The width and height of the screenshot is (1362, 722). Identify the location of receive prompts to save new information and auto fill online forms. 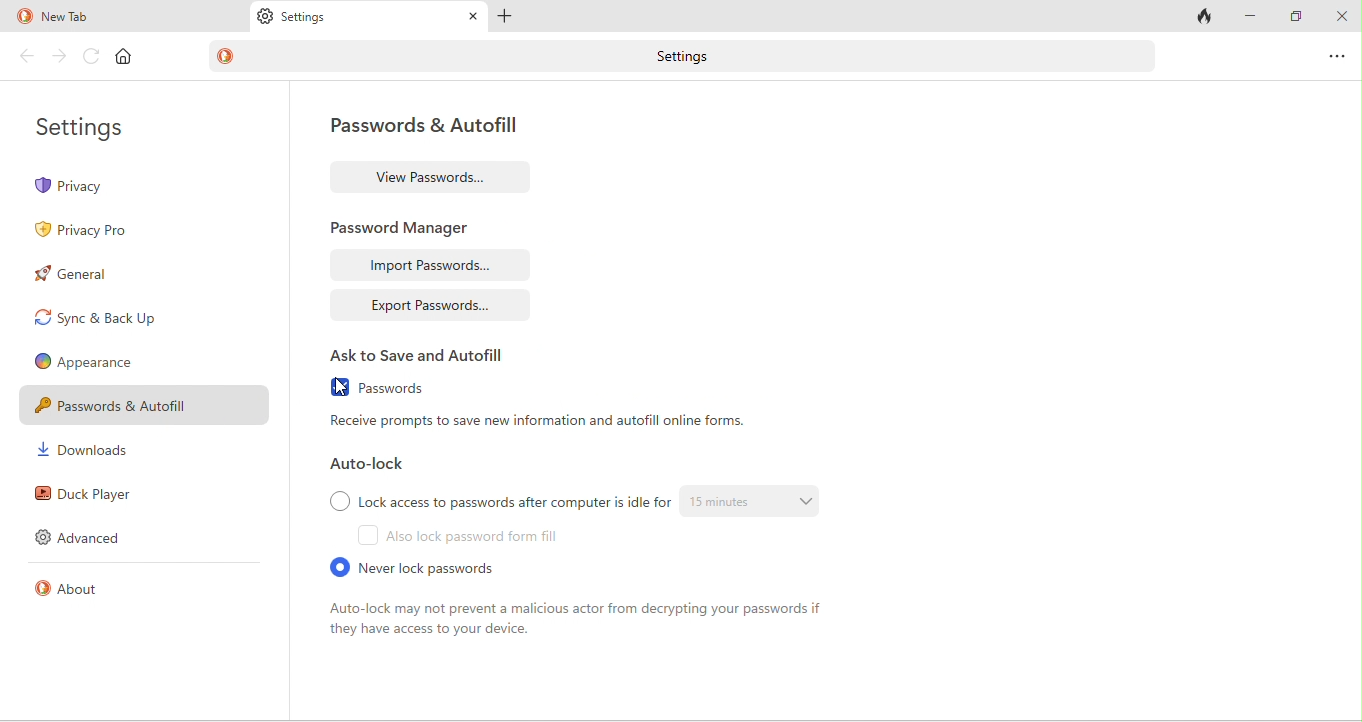
(539, 426).